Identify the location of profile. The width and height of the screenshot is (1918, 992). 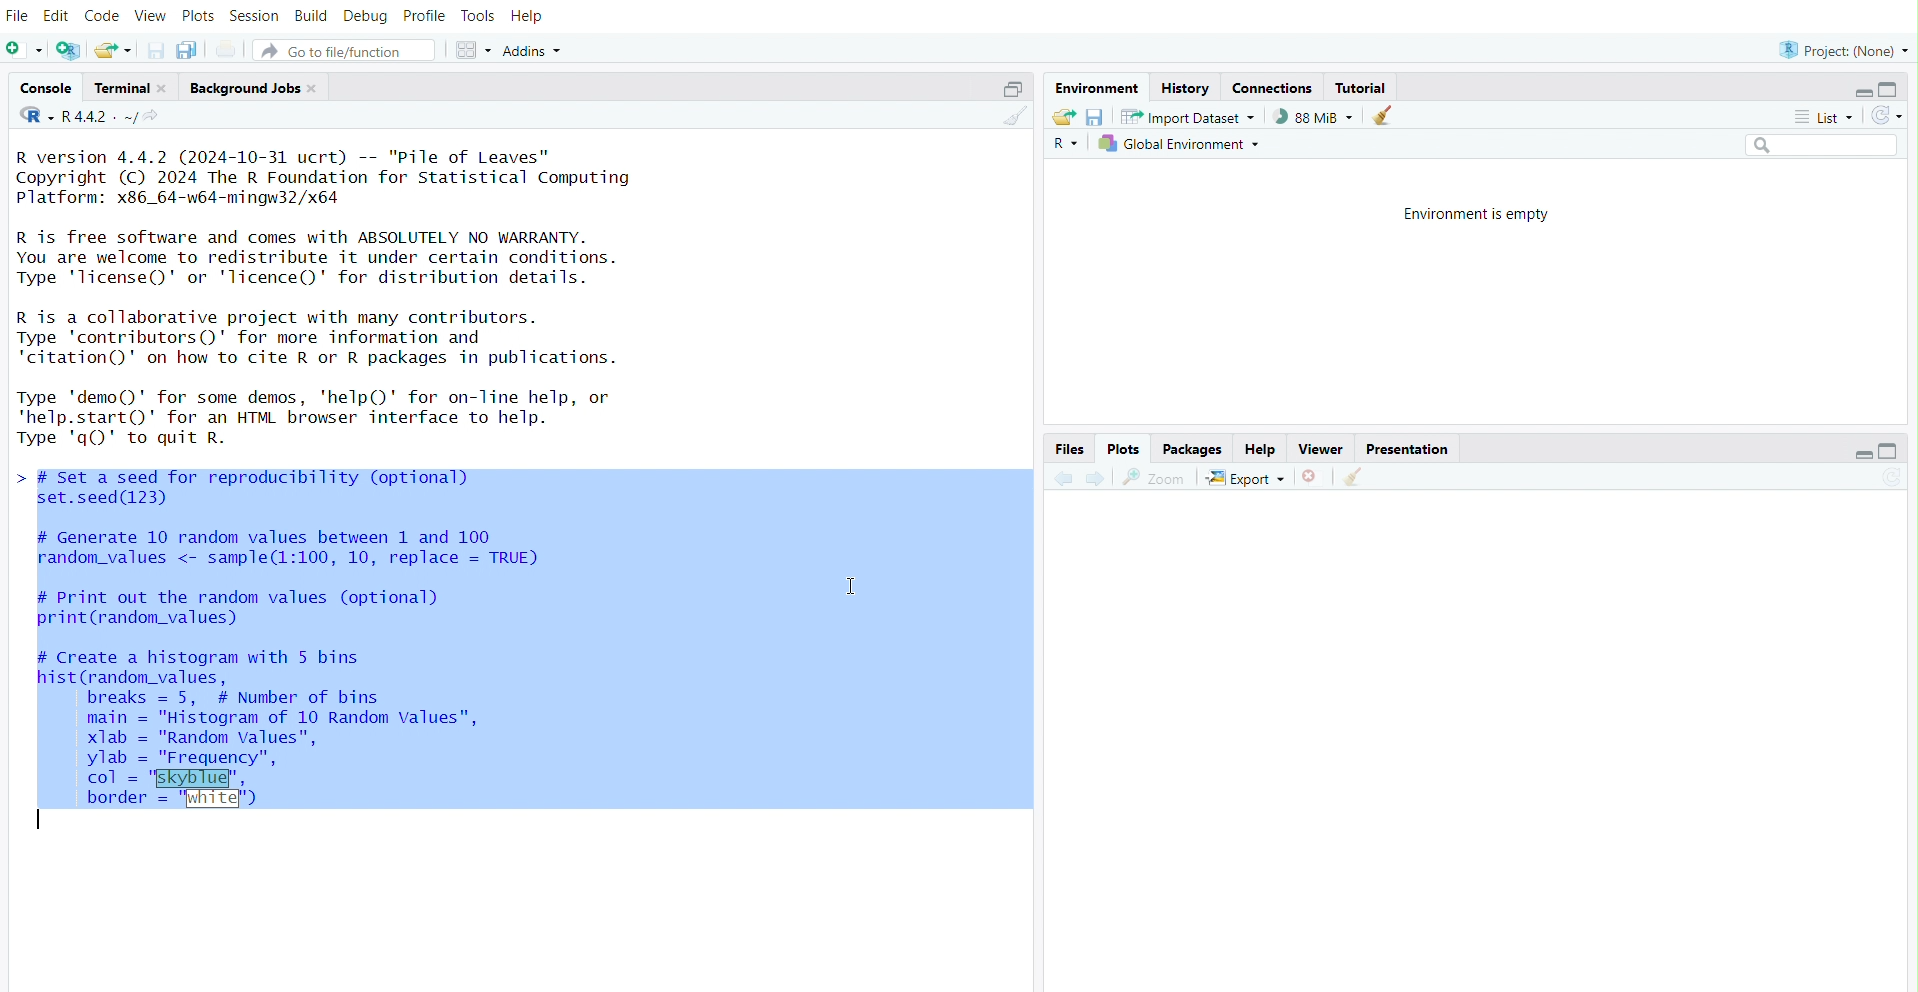
(422, 13).